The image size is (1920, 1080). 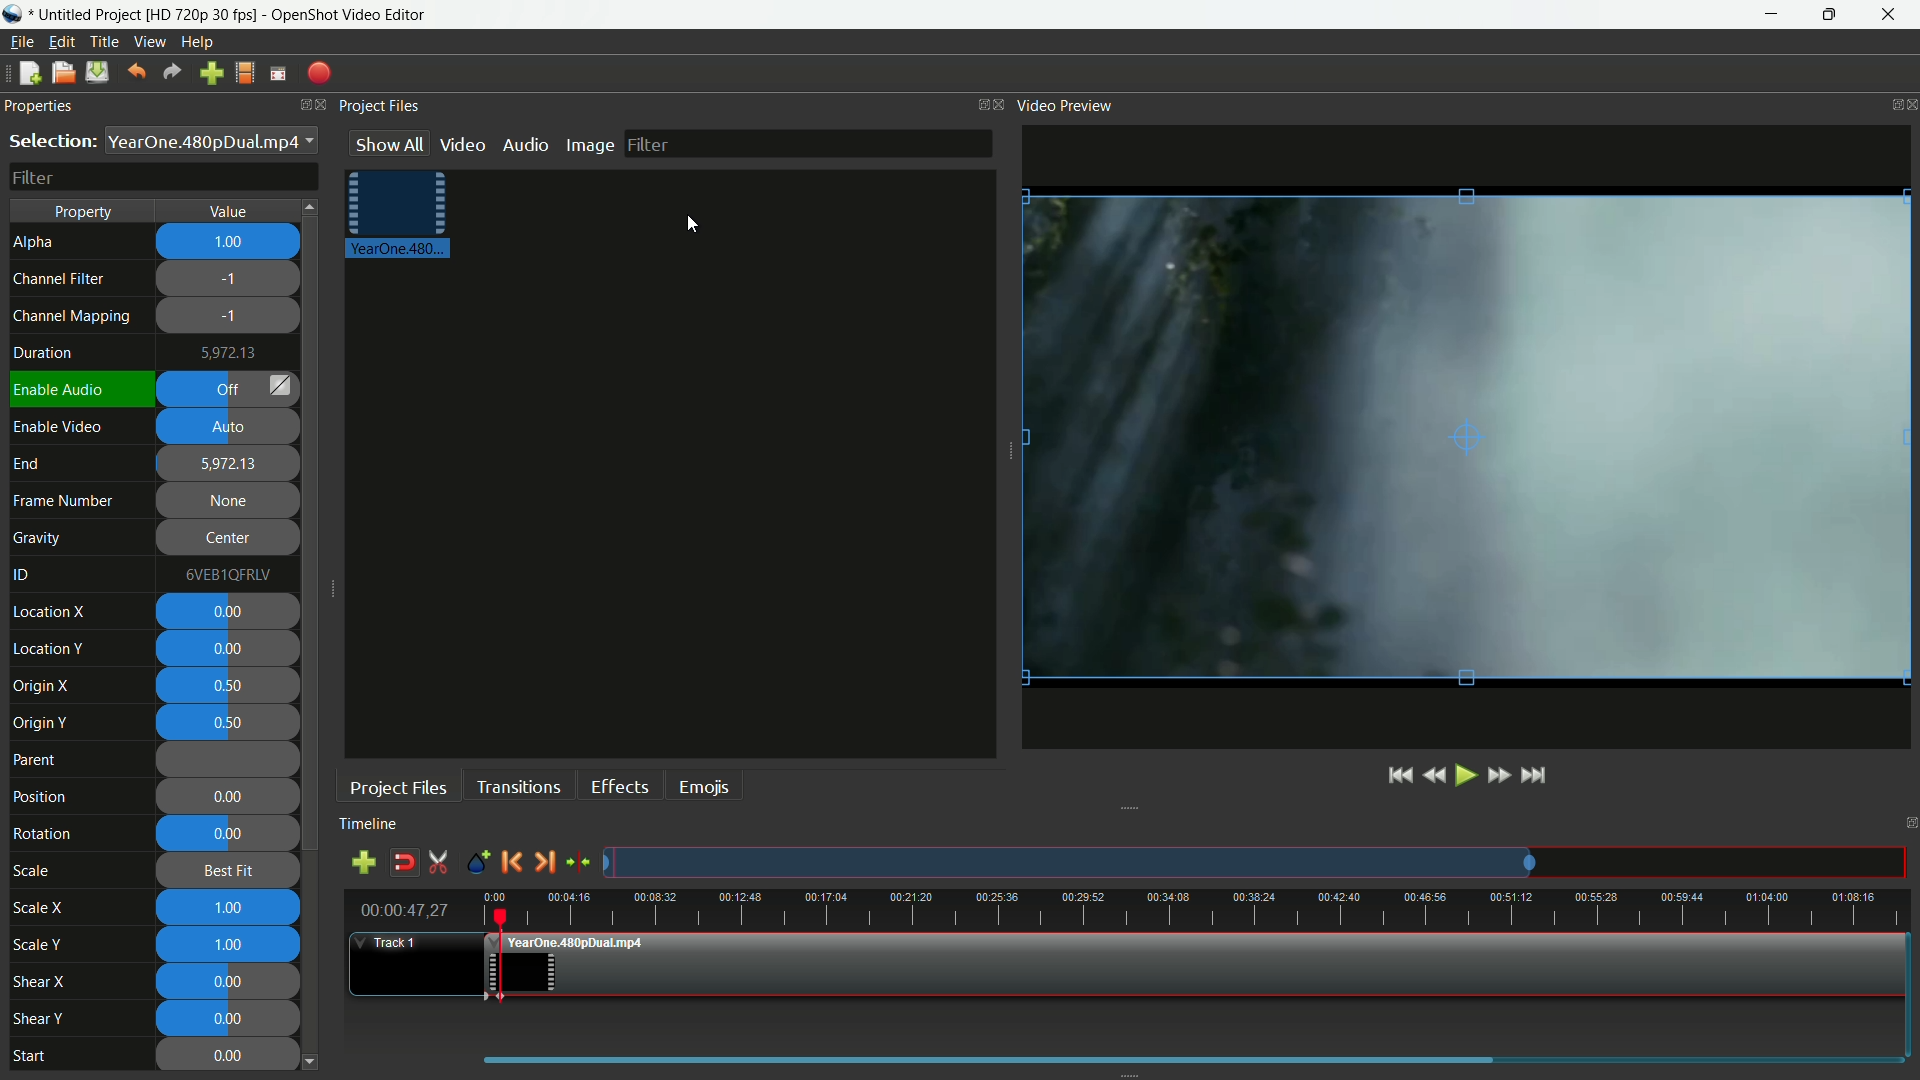 What do you see at coordinates (997, 103) in the screenshot?
I see `close project files` at bounding box center [997, 103].